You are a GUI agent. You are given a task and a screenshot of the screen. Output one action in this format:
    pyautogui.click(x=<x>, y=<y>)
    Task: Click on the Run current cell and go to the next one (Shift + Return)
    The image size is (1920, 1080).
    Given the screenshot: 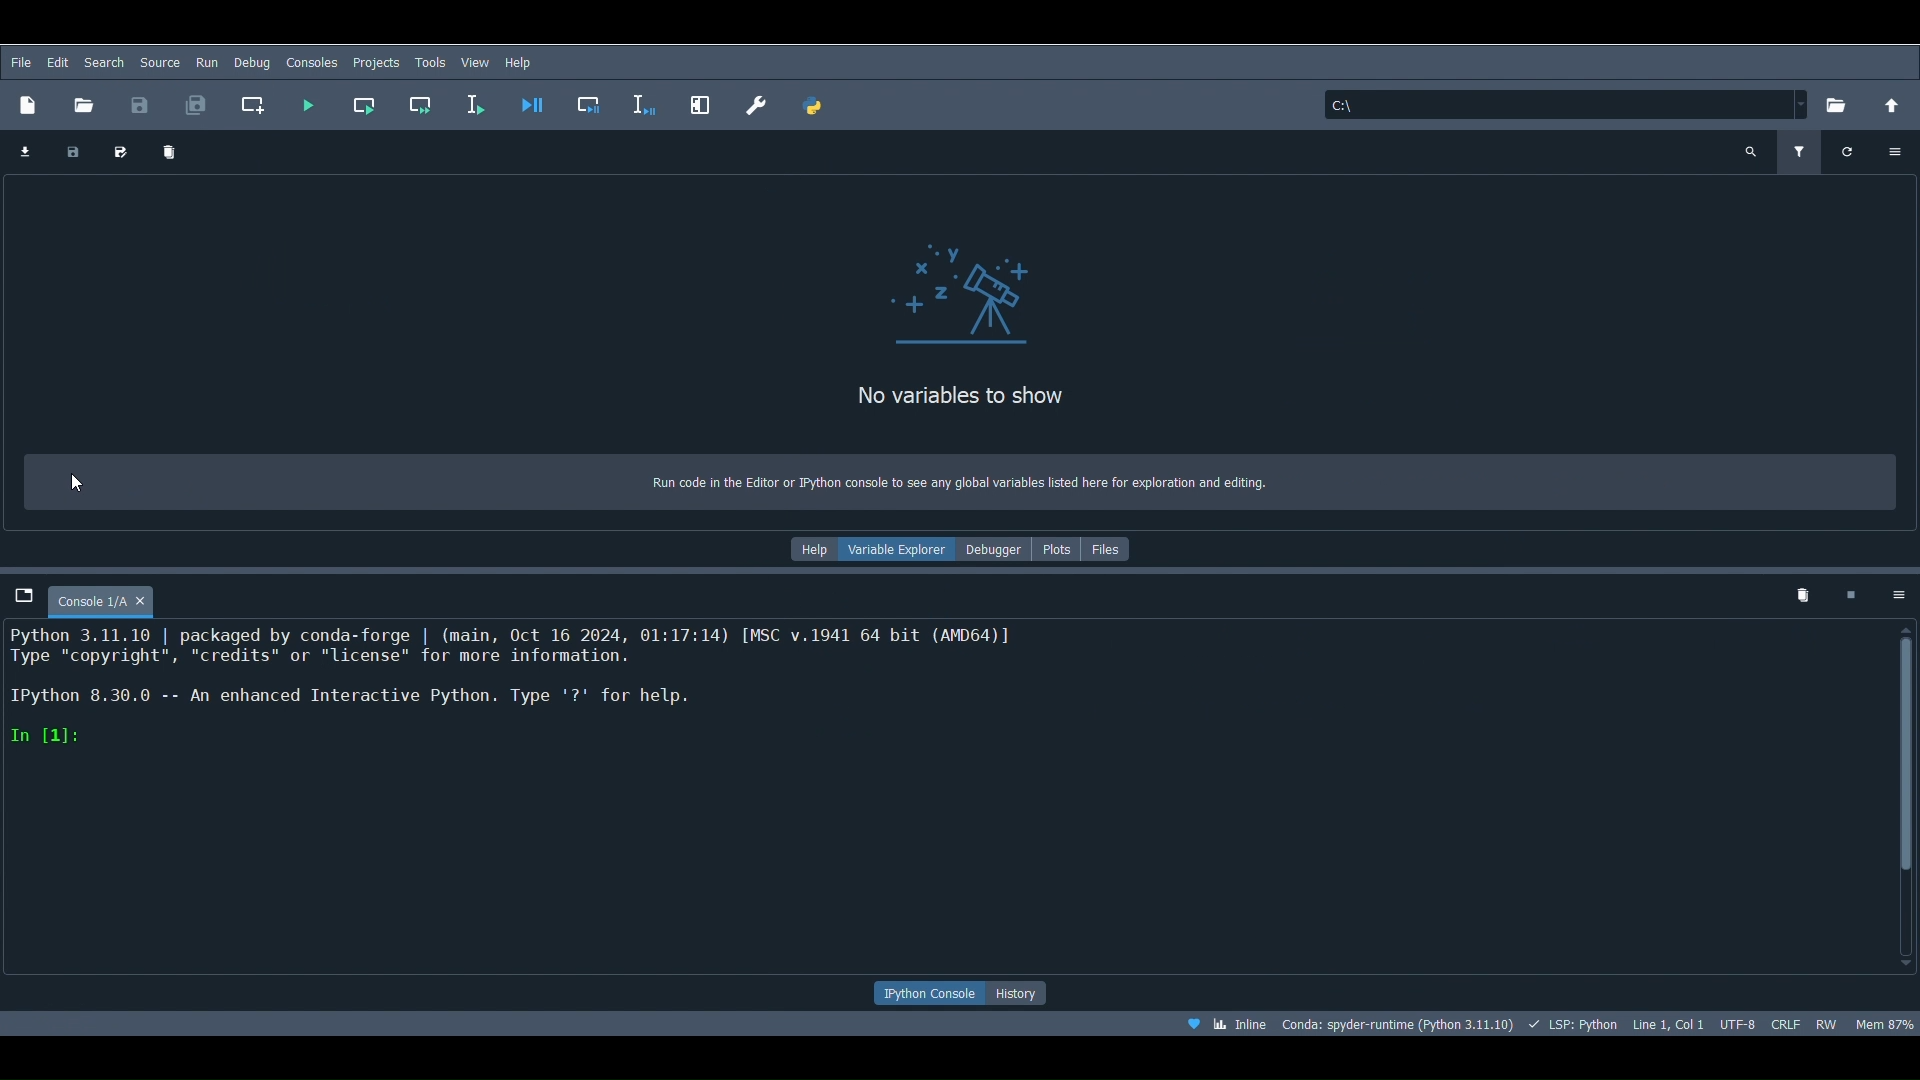 What is the action you would take?
    pyautogui.click(x=420, y=100)
    